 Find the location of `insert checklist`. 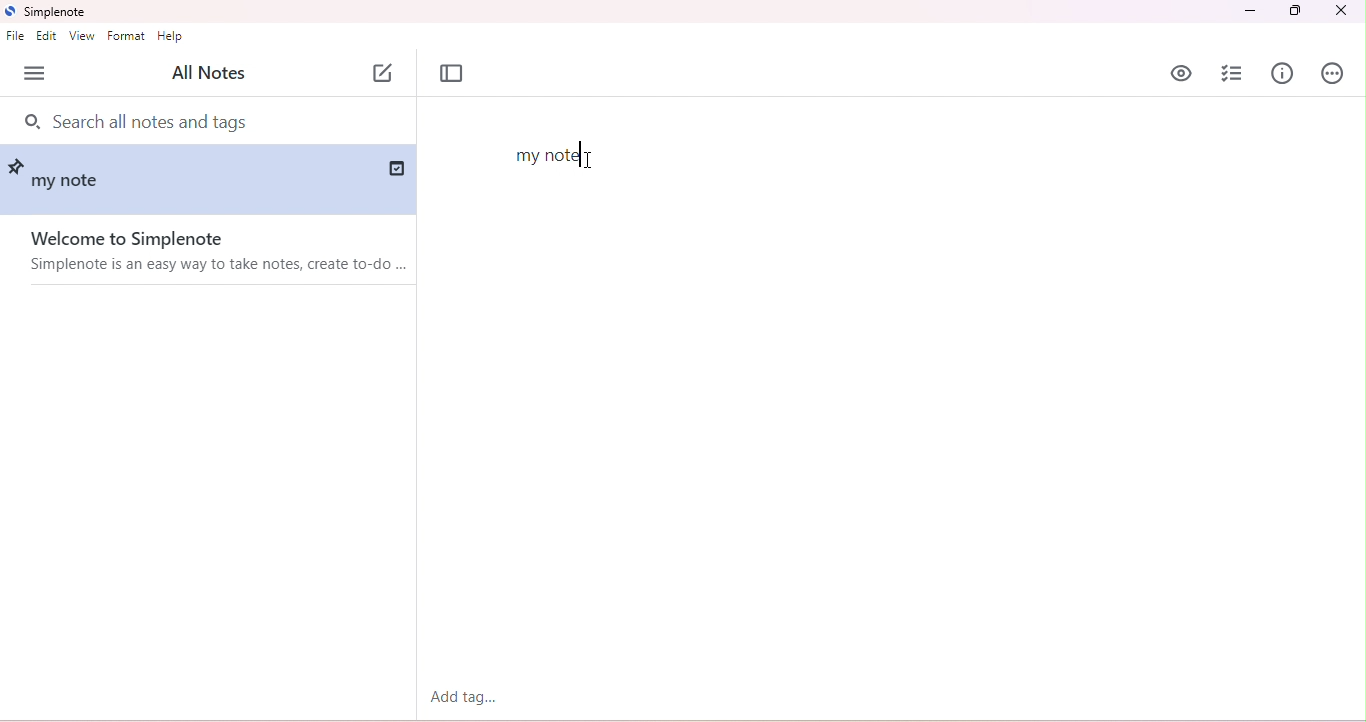

insert checklist is located at coordinates (1231, 75).